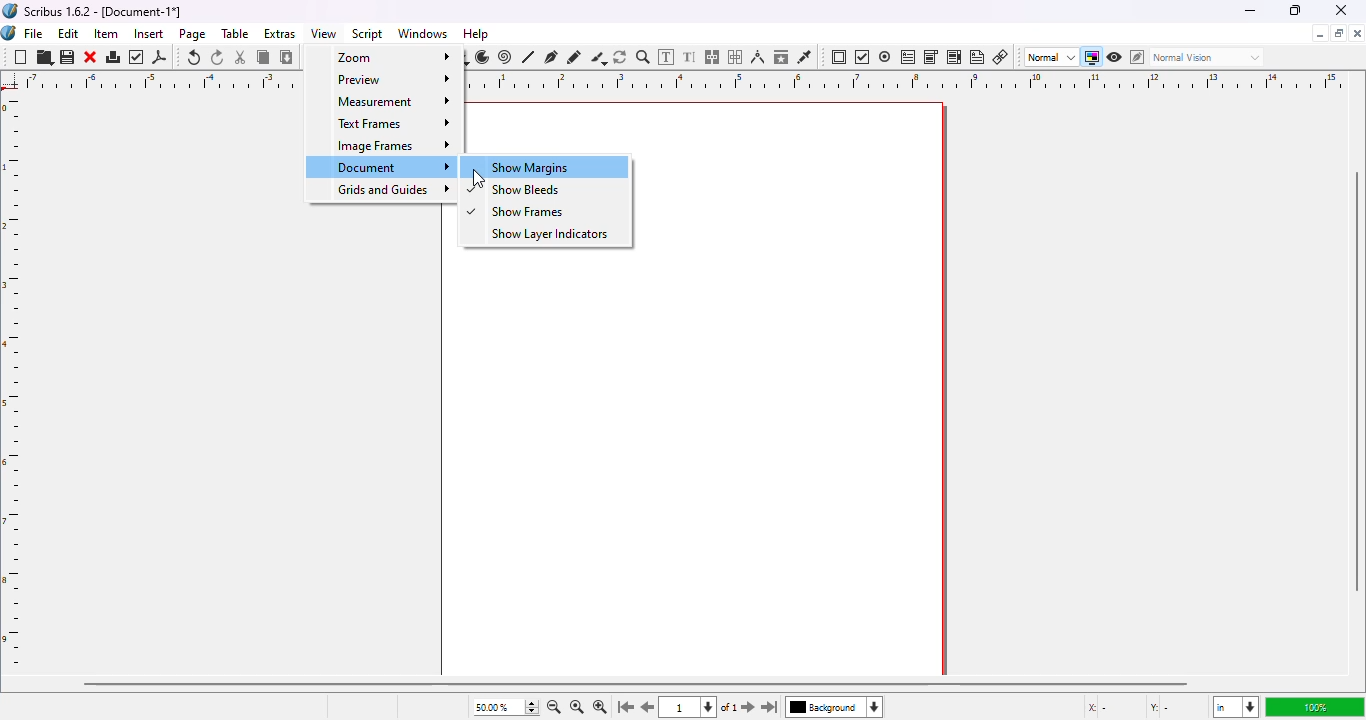 The height and width of the screenshot is (720, 1366). I want to click on in, so click(1234, 708).